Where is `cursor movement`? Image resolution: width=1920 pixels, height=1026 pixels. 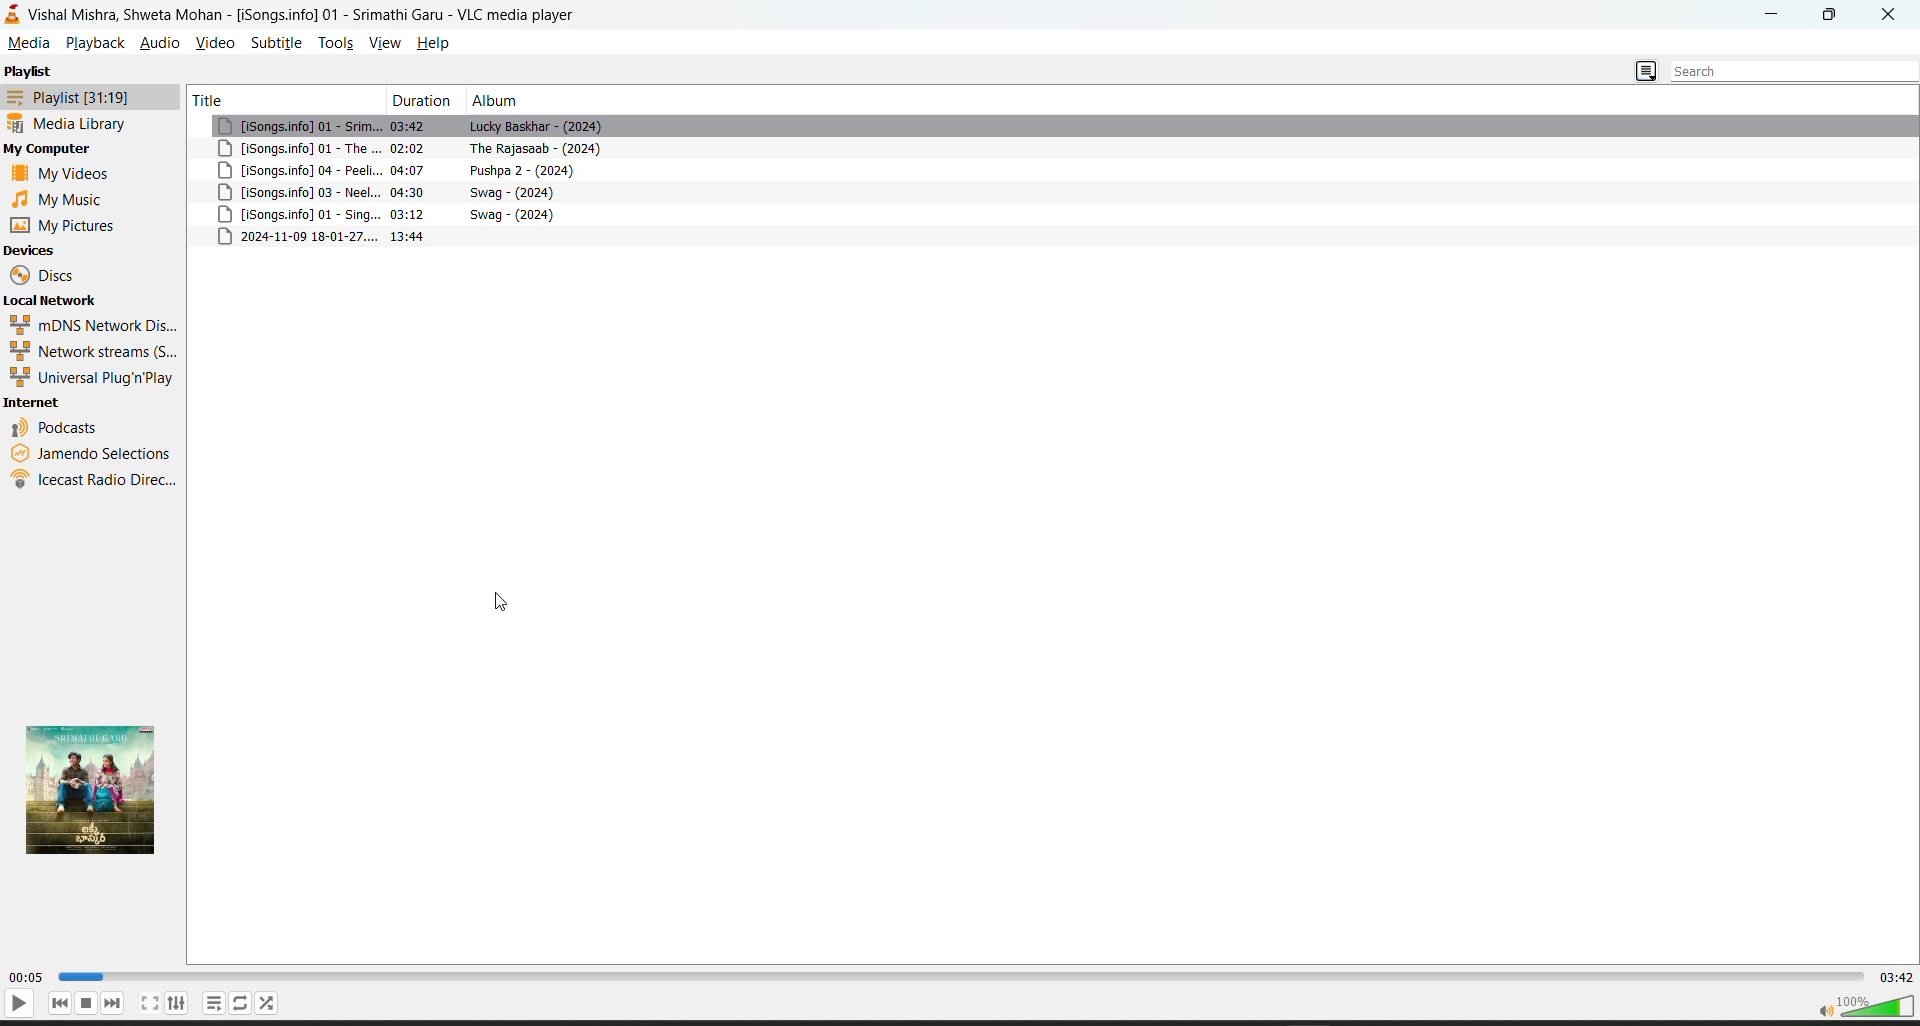
cursor movement is located at coordinates (508, 604).